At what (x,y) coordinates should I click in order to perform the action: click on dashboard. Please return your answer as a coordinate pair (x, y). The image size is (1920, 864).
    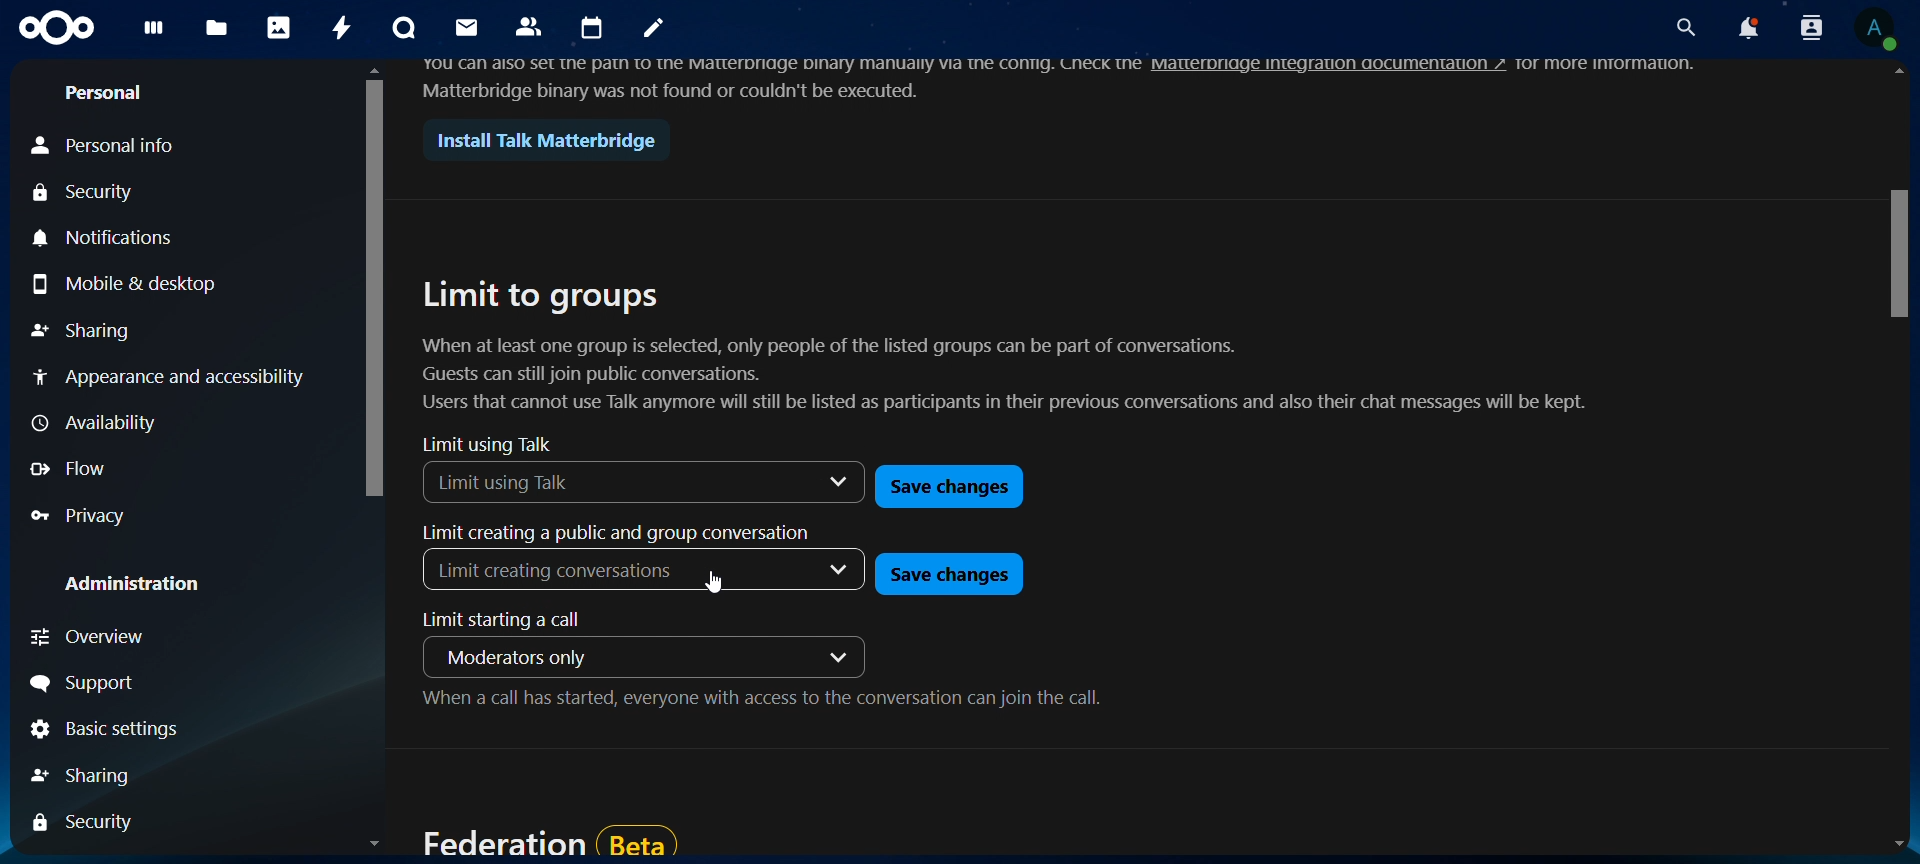
    Looking at the image, I should click on (152, 32).